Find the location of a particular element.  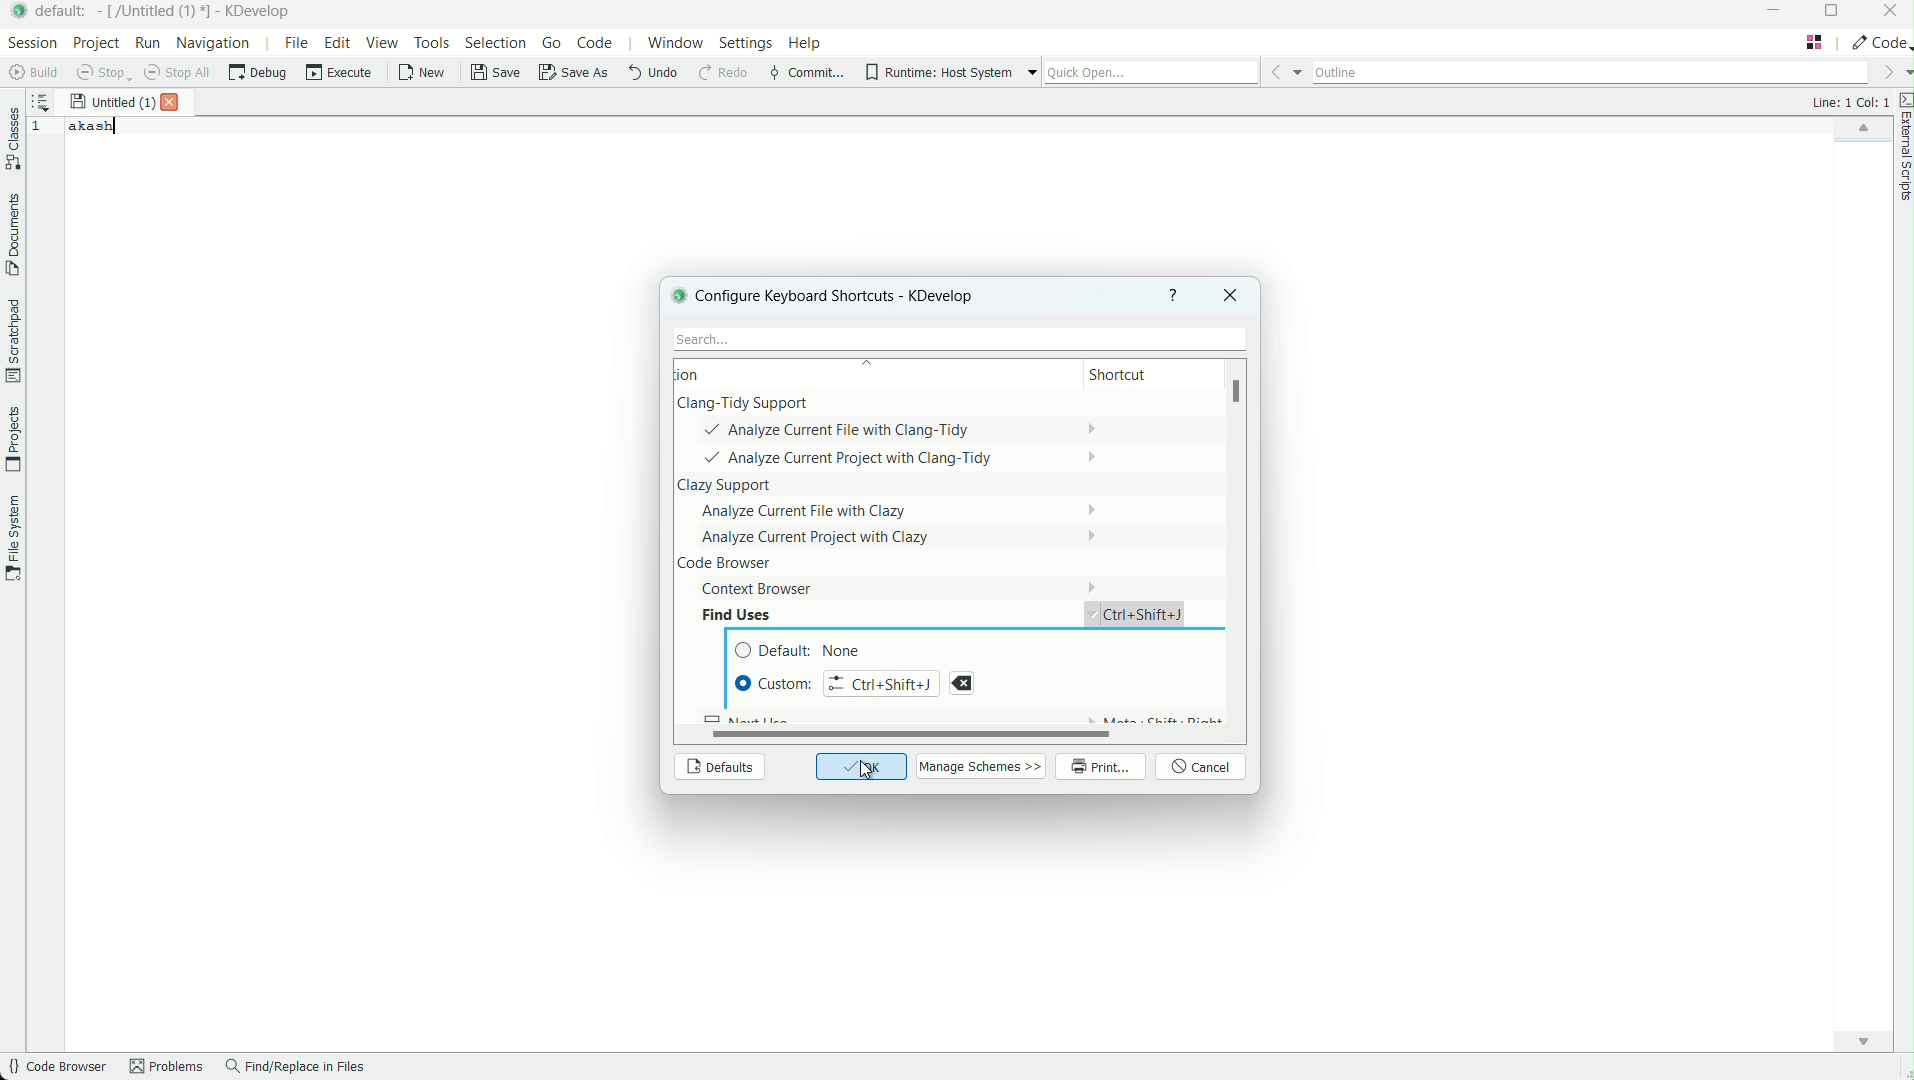

file menu is located at coordinates (295, 42).